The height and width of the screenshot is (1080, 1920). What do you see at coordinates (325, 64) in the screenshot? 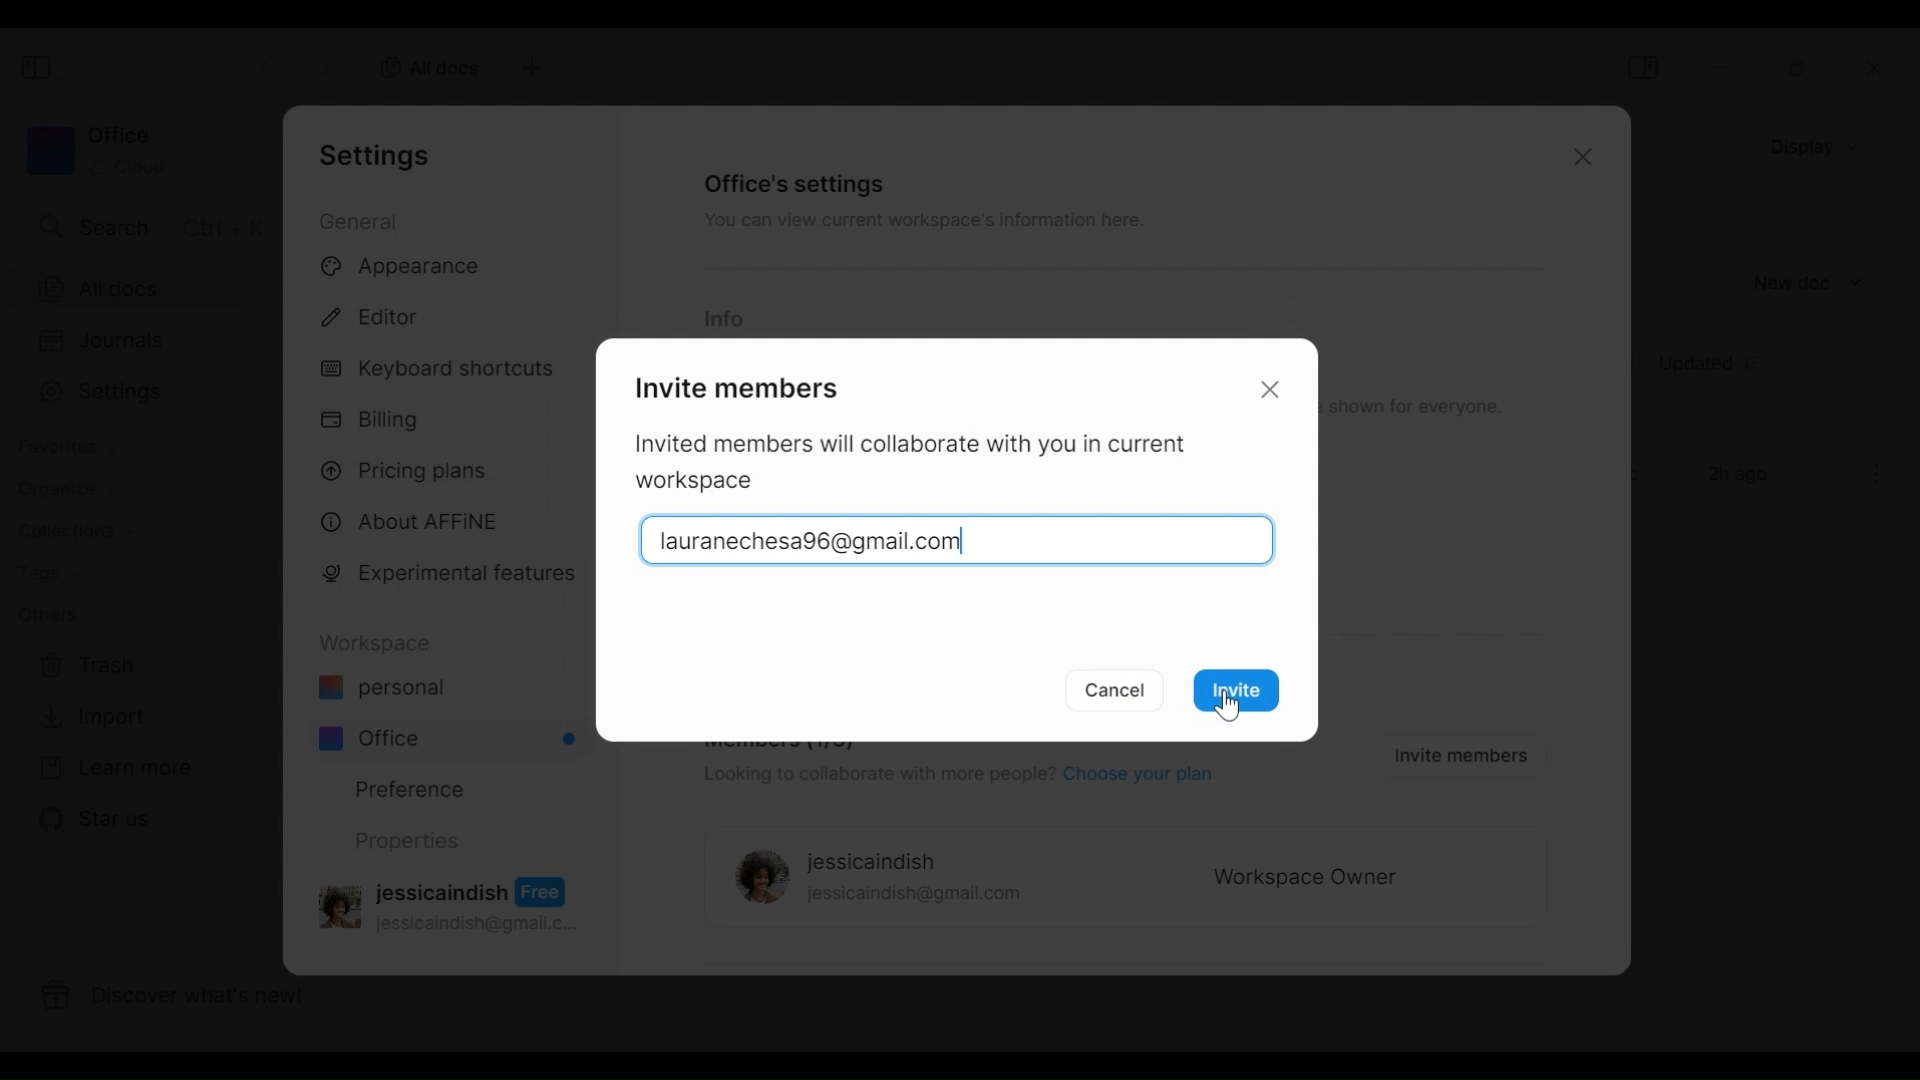
I see `Go Forward` at bounding box center [325, 64].